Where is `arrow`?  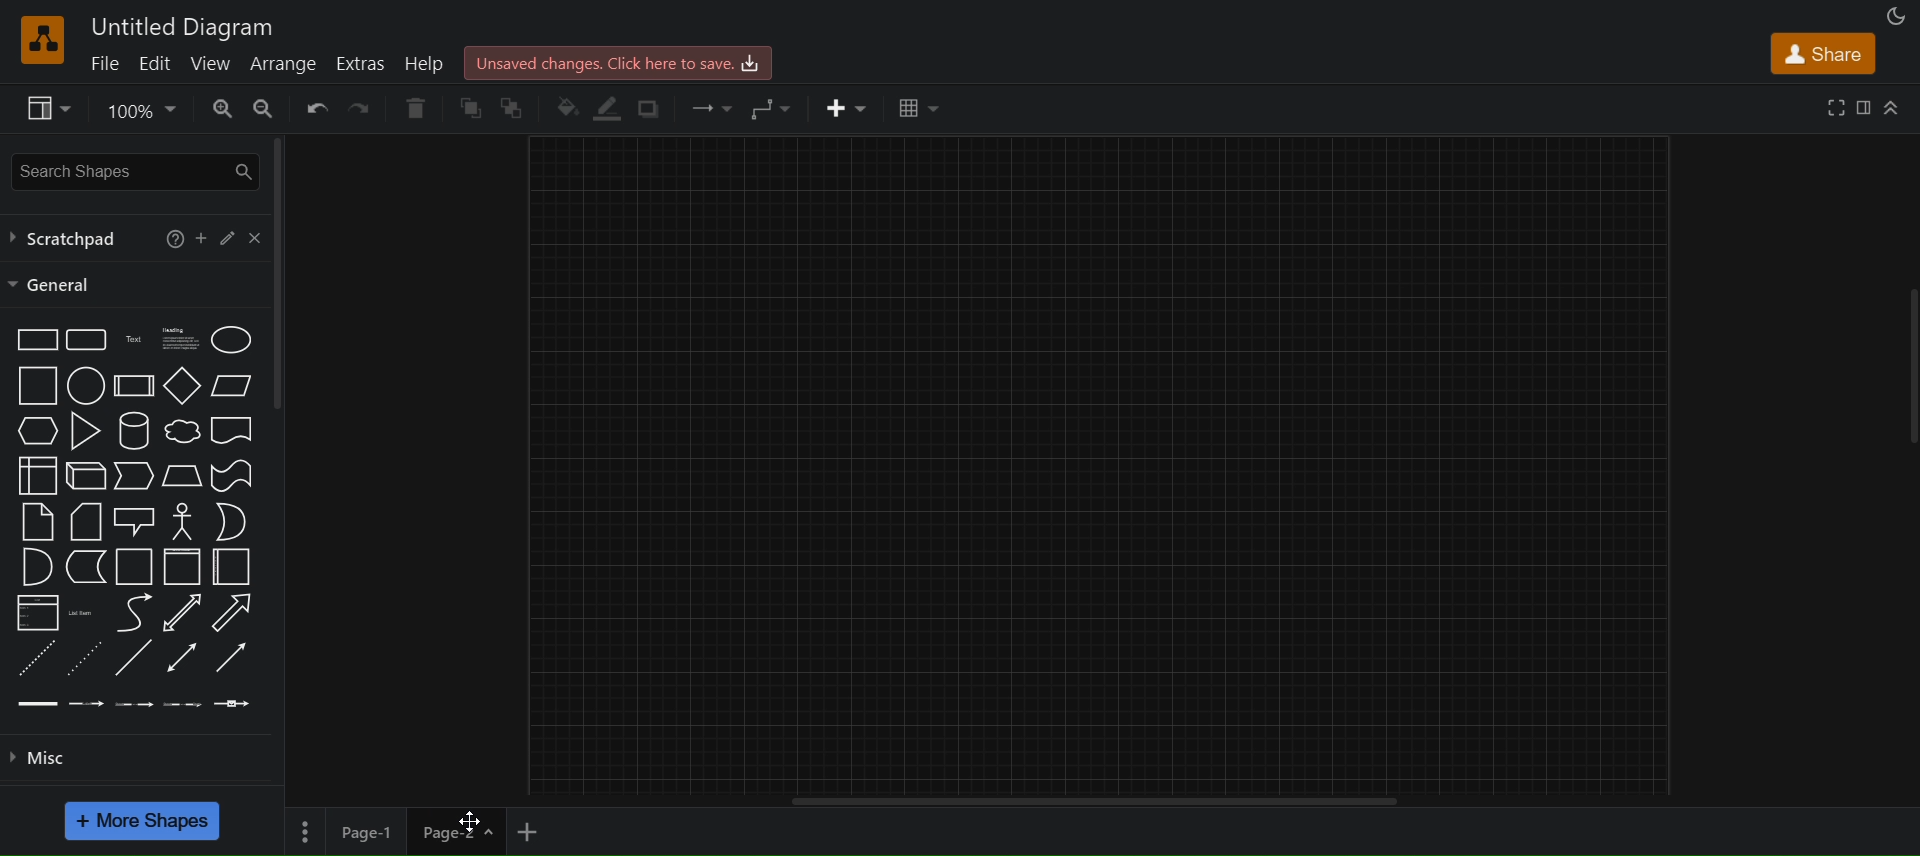
arrow is located at coordinates (232, 611).